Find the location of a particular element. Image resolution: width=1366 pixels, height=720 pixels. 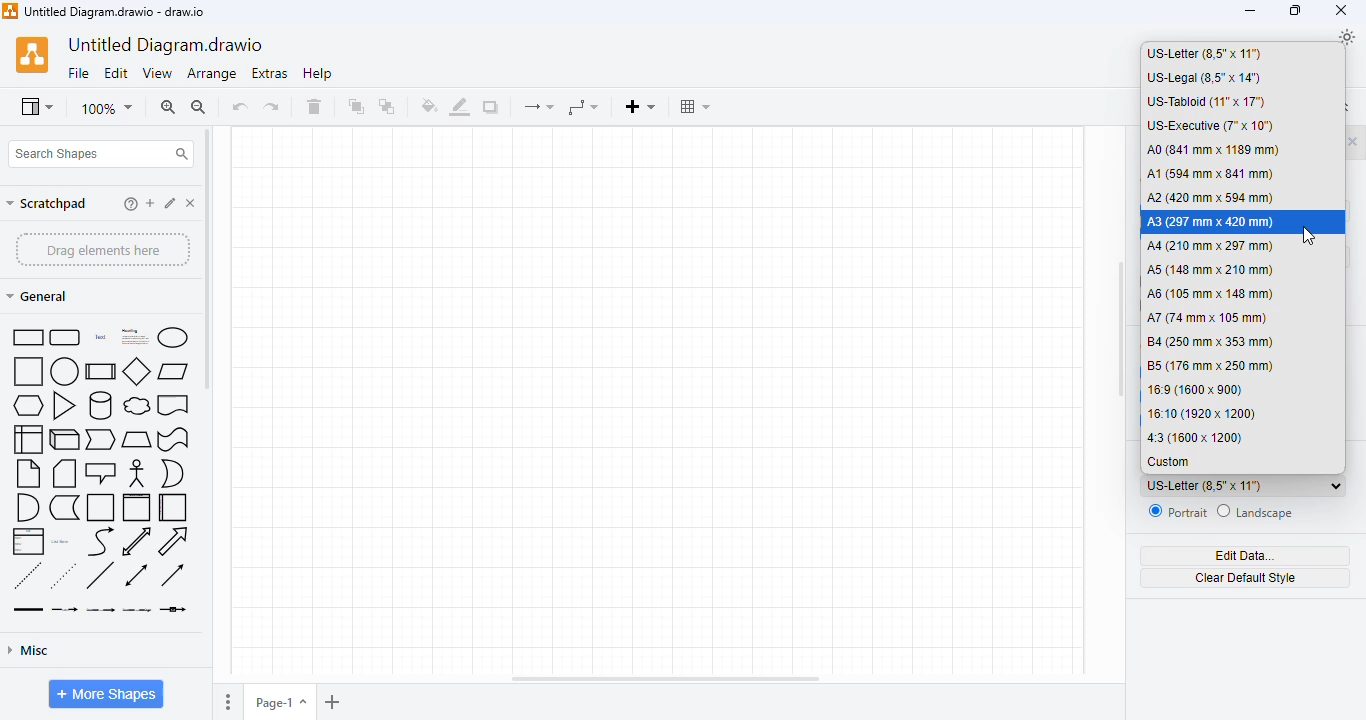

rectangle is located at coordinates (26, 337).